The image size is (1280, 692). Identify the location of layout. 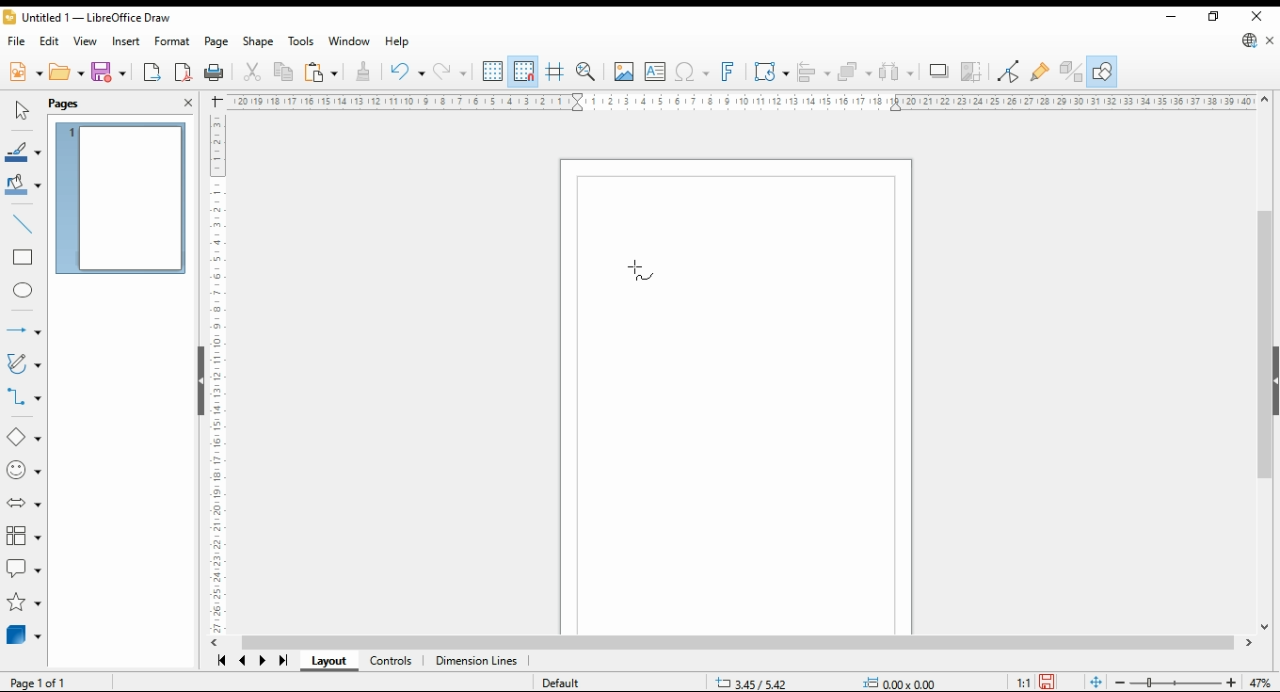
(328, 661).